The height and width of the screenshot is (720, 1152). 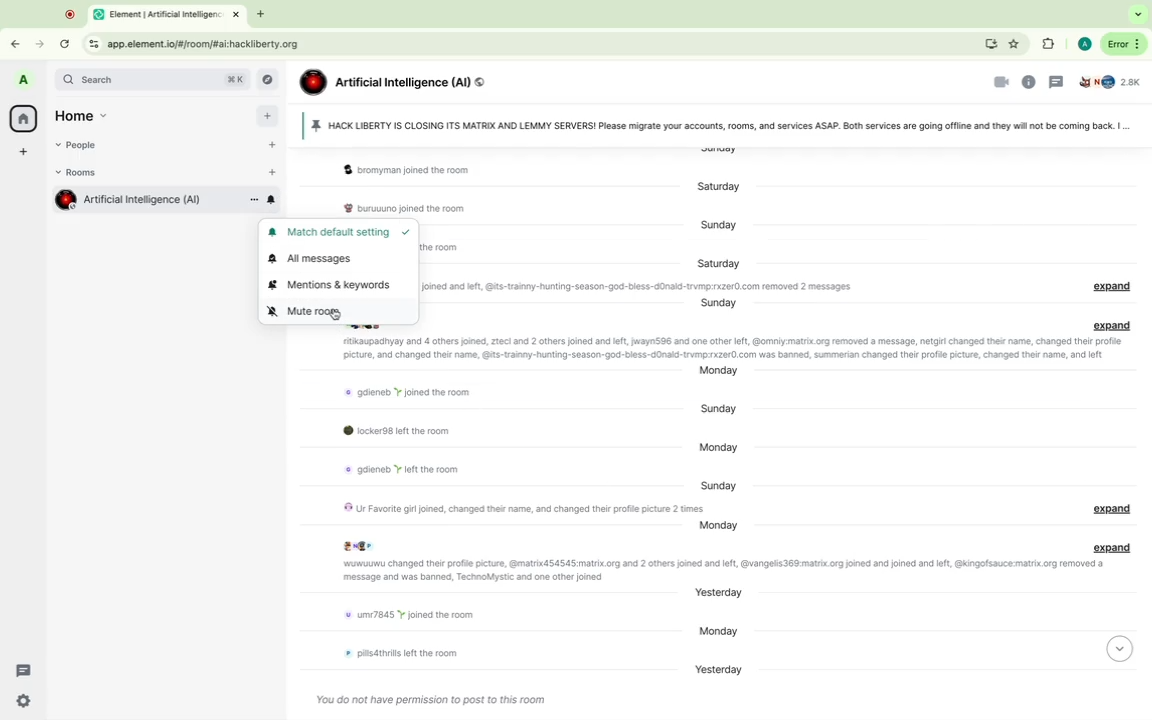 What do you see at coordinates (83, 146) in the screenshot?
I see `People` at bounding box center [83, 146].